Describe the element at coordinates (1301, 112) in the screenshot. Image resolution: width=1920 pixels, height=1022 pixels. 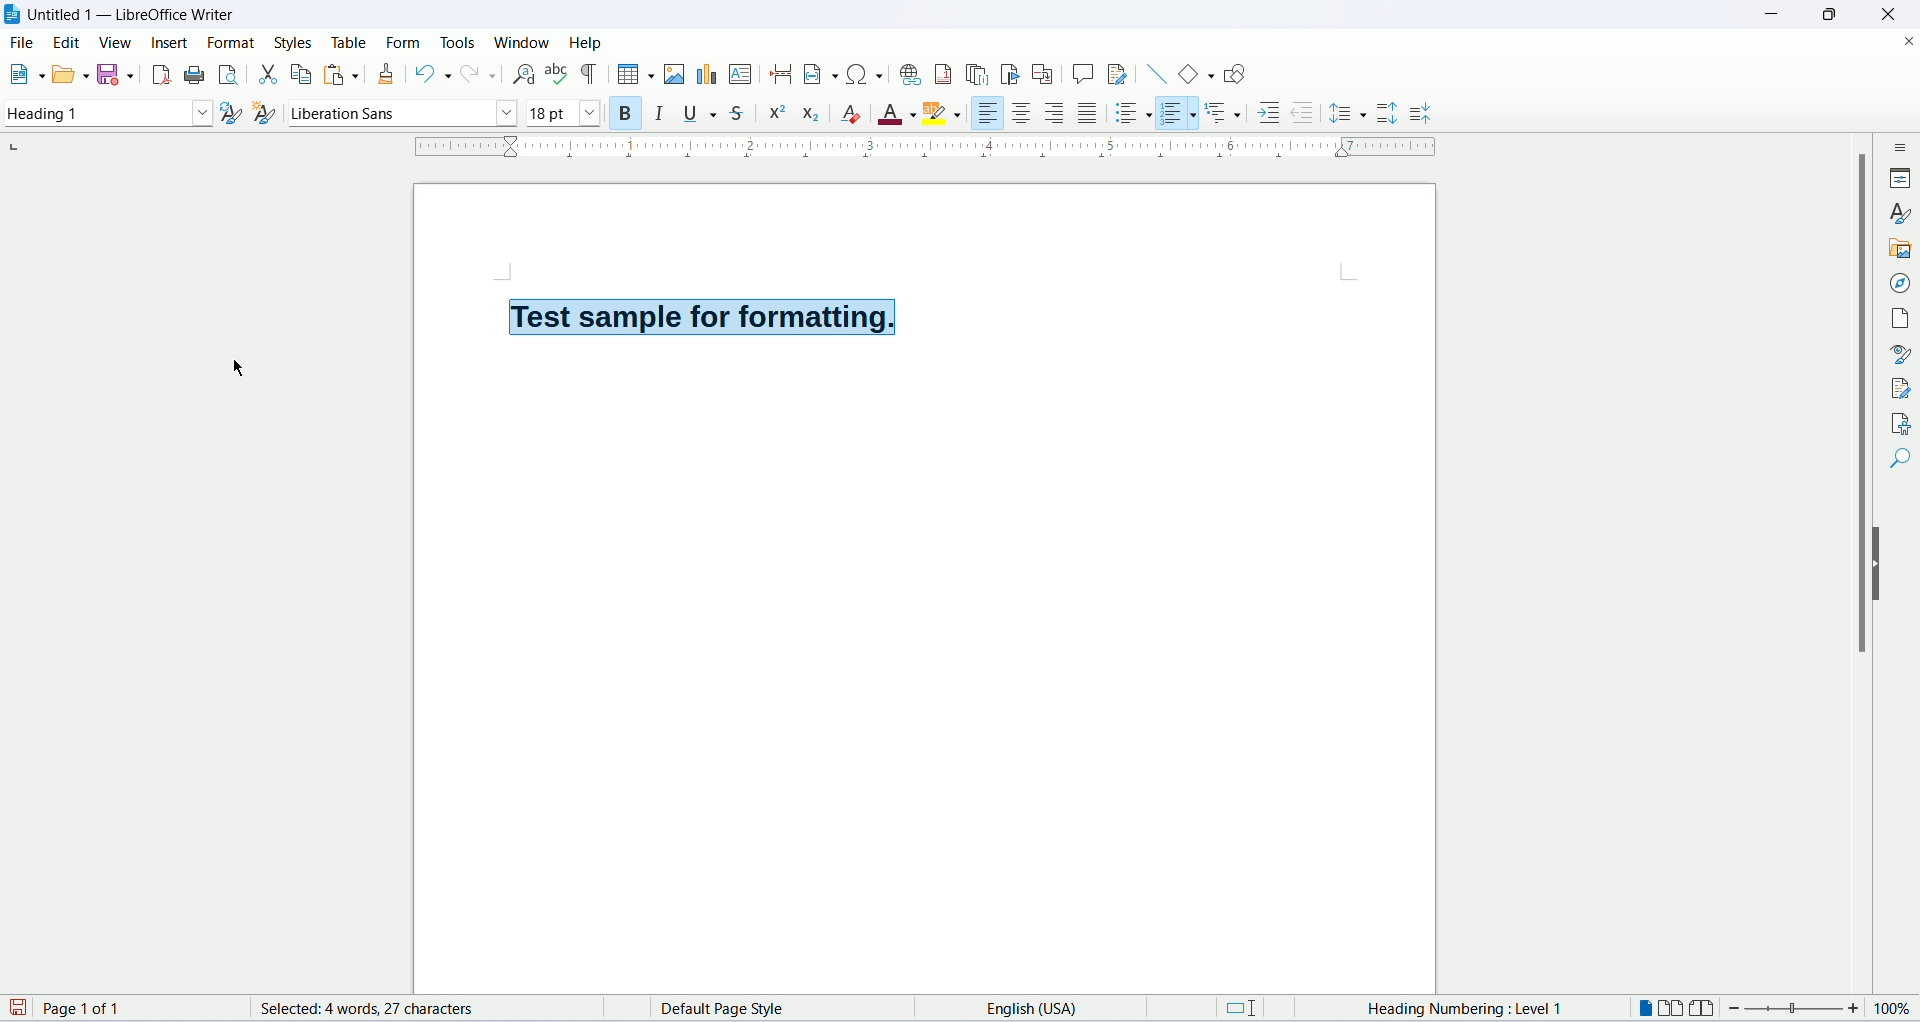
I see `decrease indent` at that location.